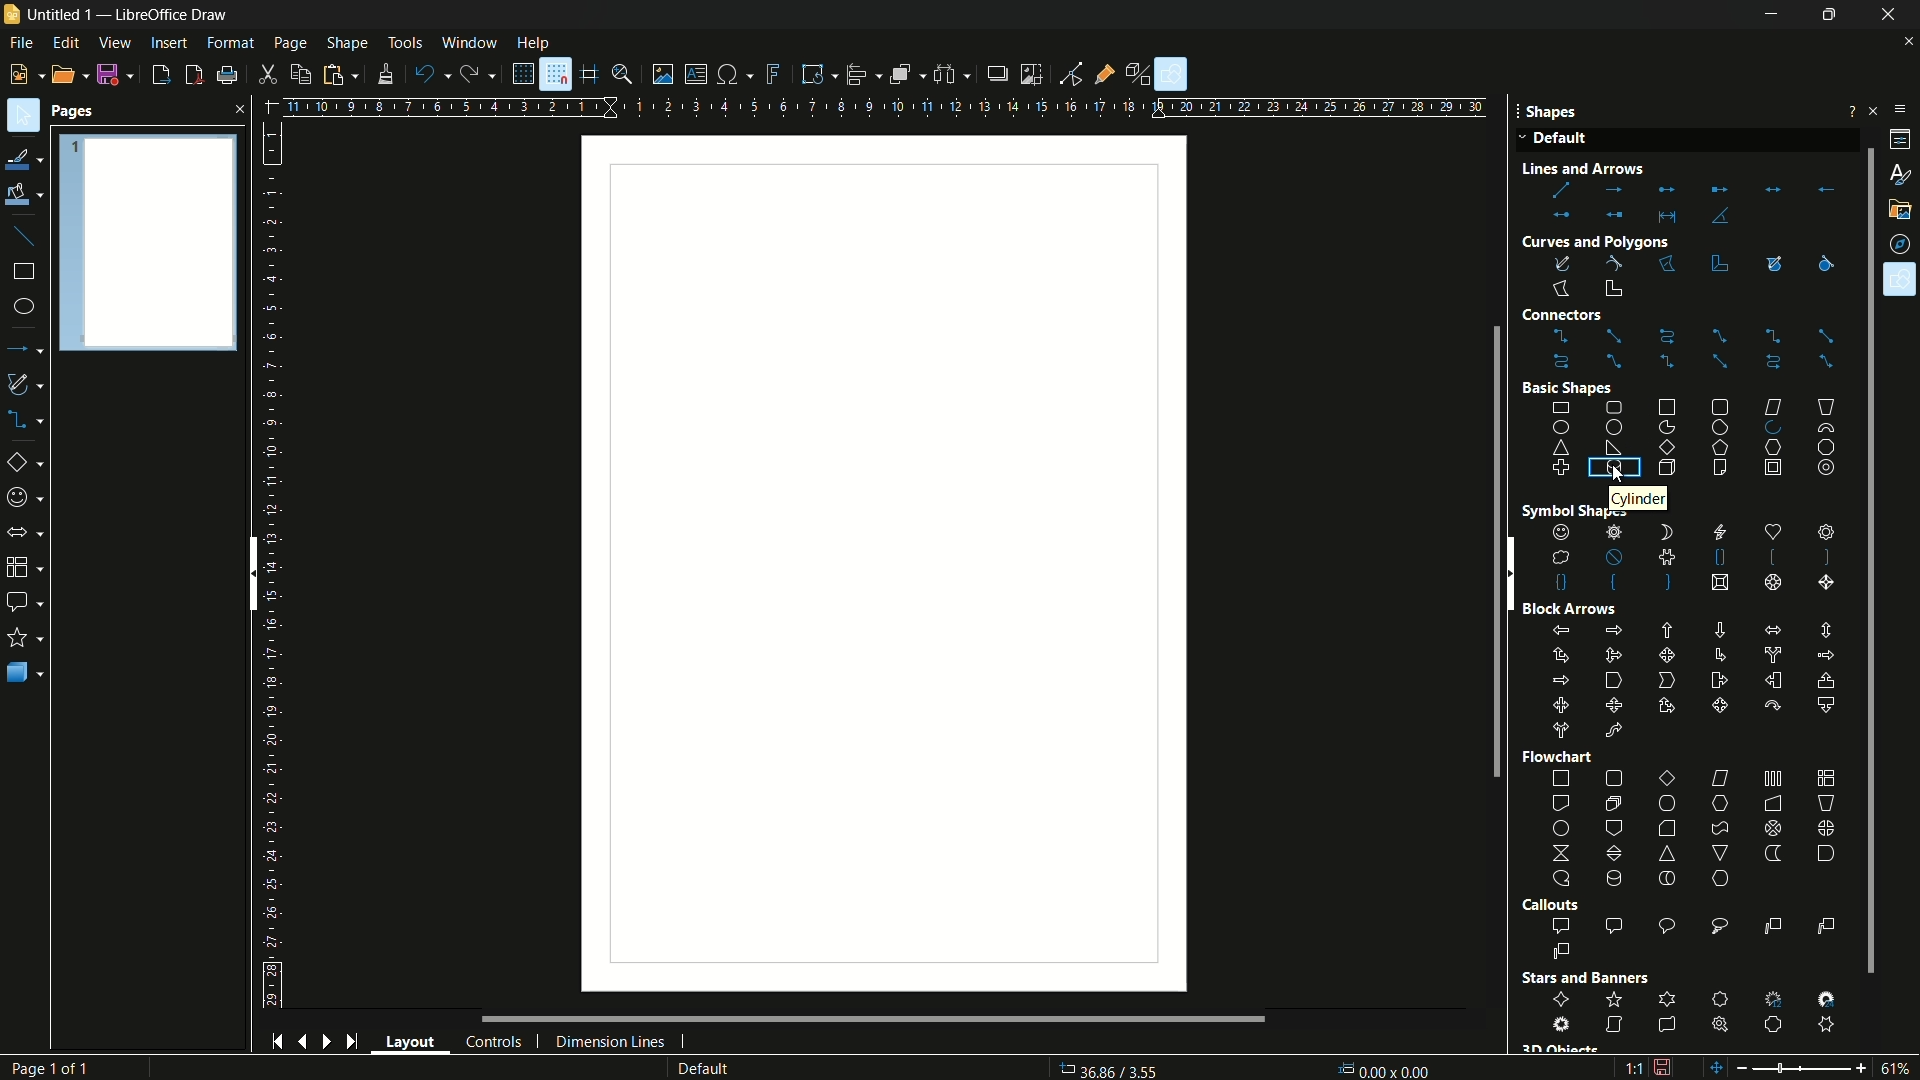 This screenshot has width=1920, height=1080. What do you see at coordinates (623, 74) in the screenshot?
I see `zoom and pan` at bounding box center [623, 74].